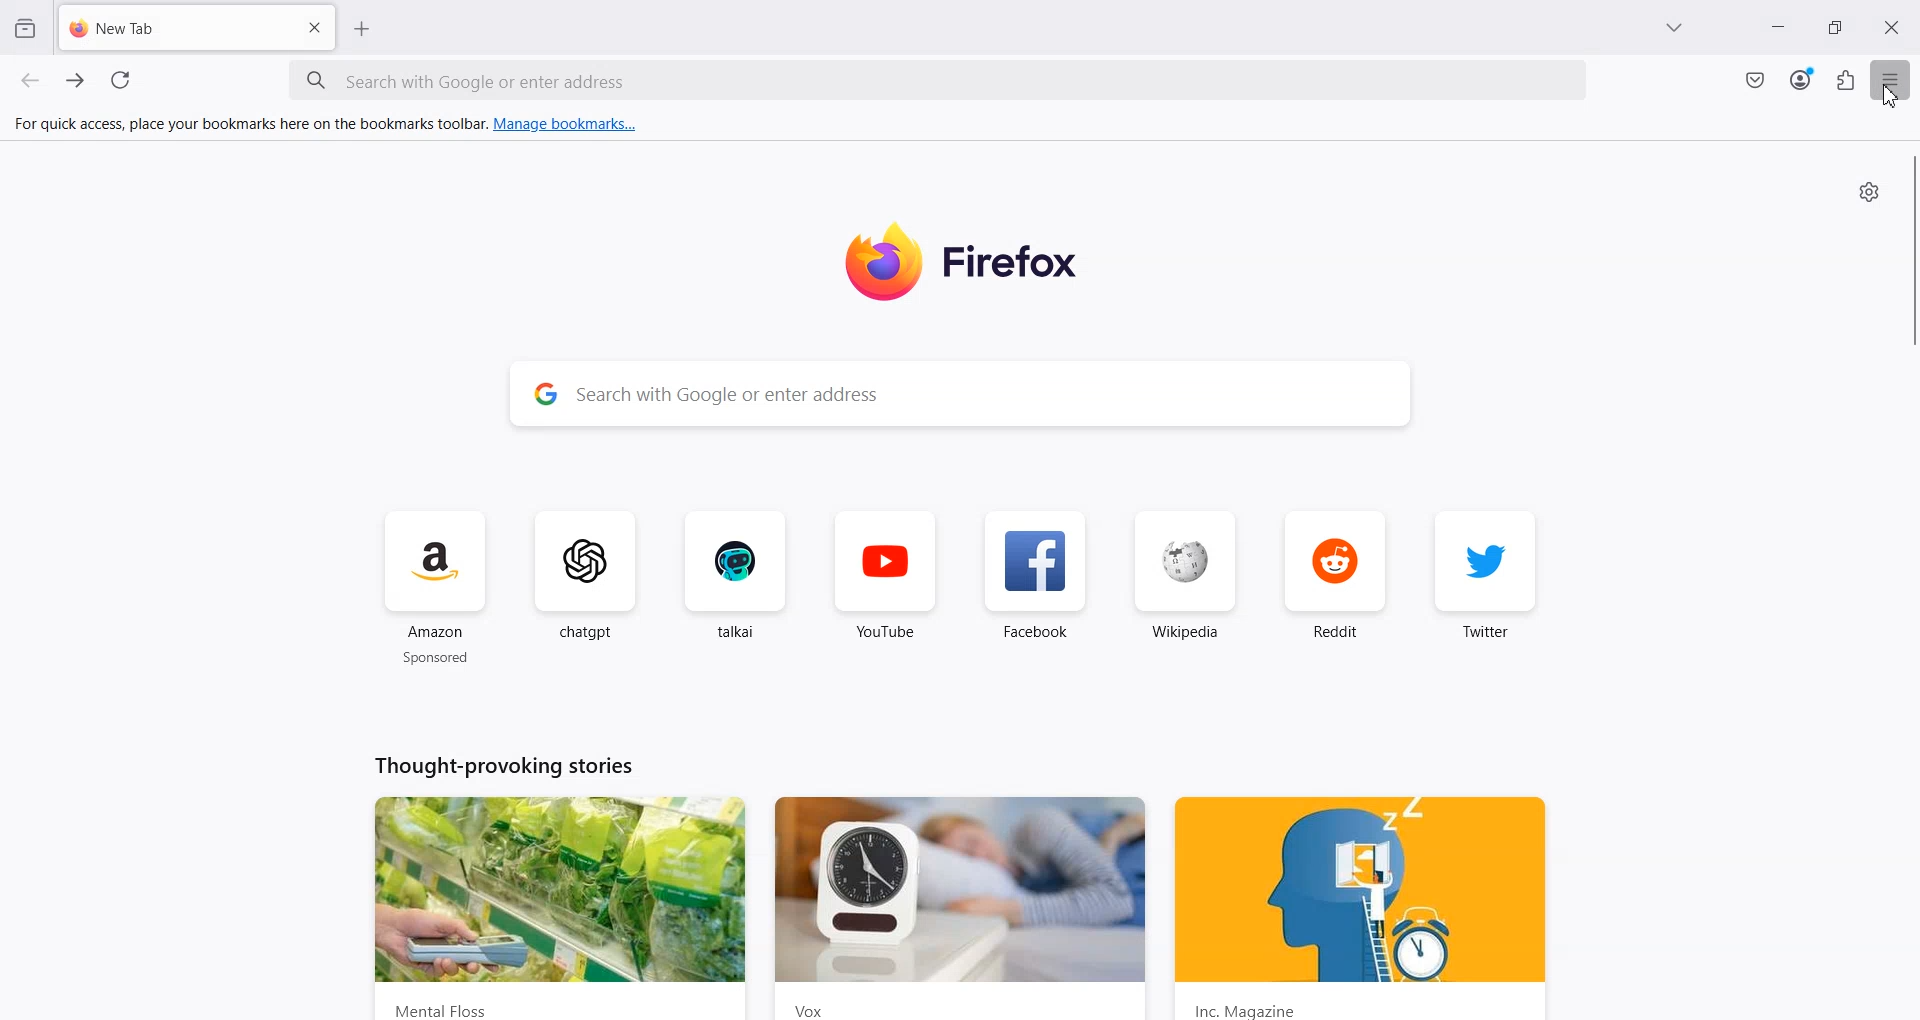 The width and height of the screenshot is (1920, 1020). I want to click on Search bar, so click(959, 390).